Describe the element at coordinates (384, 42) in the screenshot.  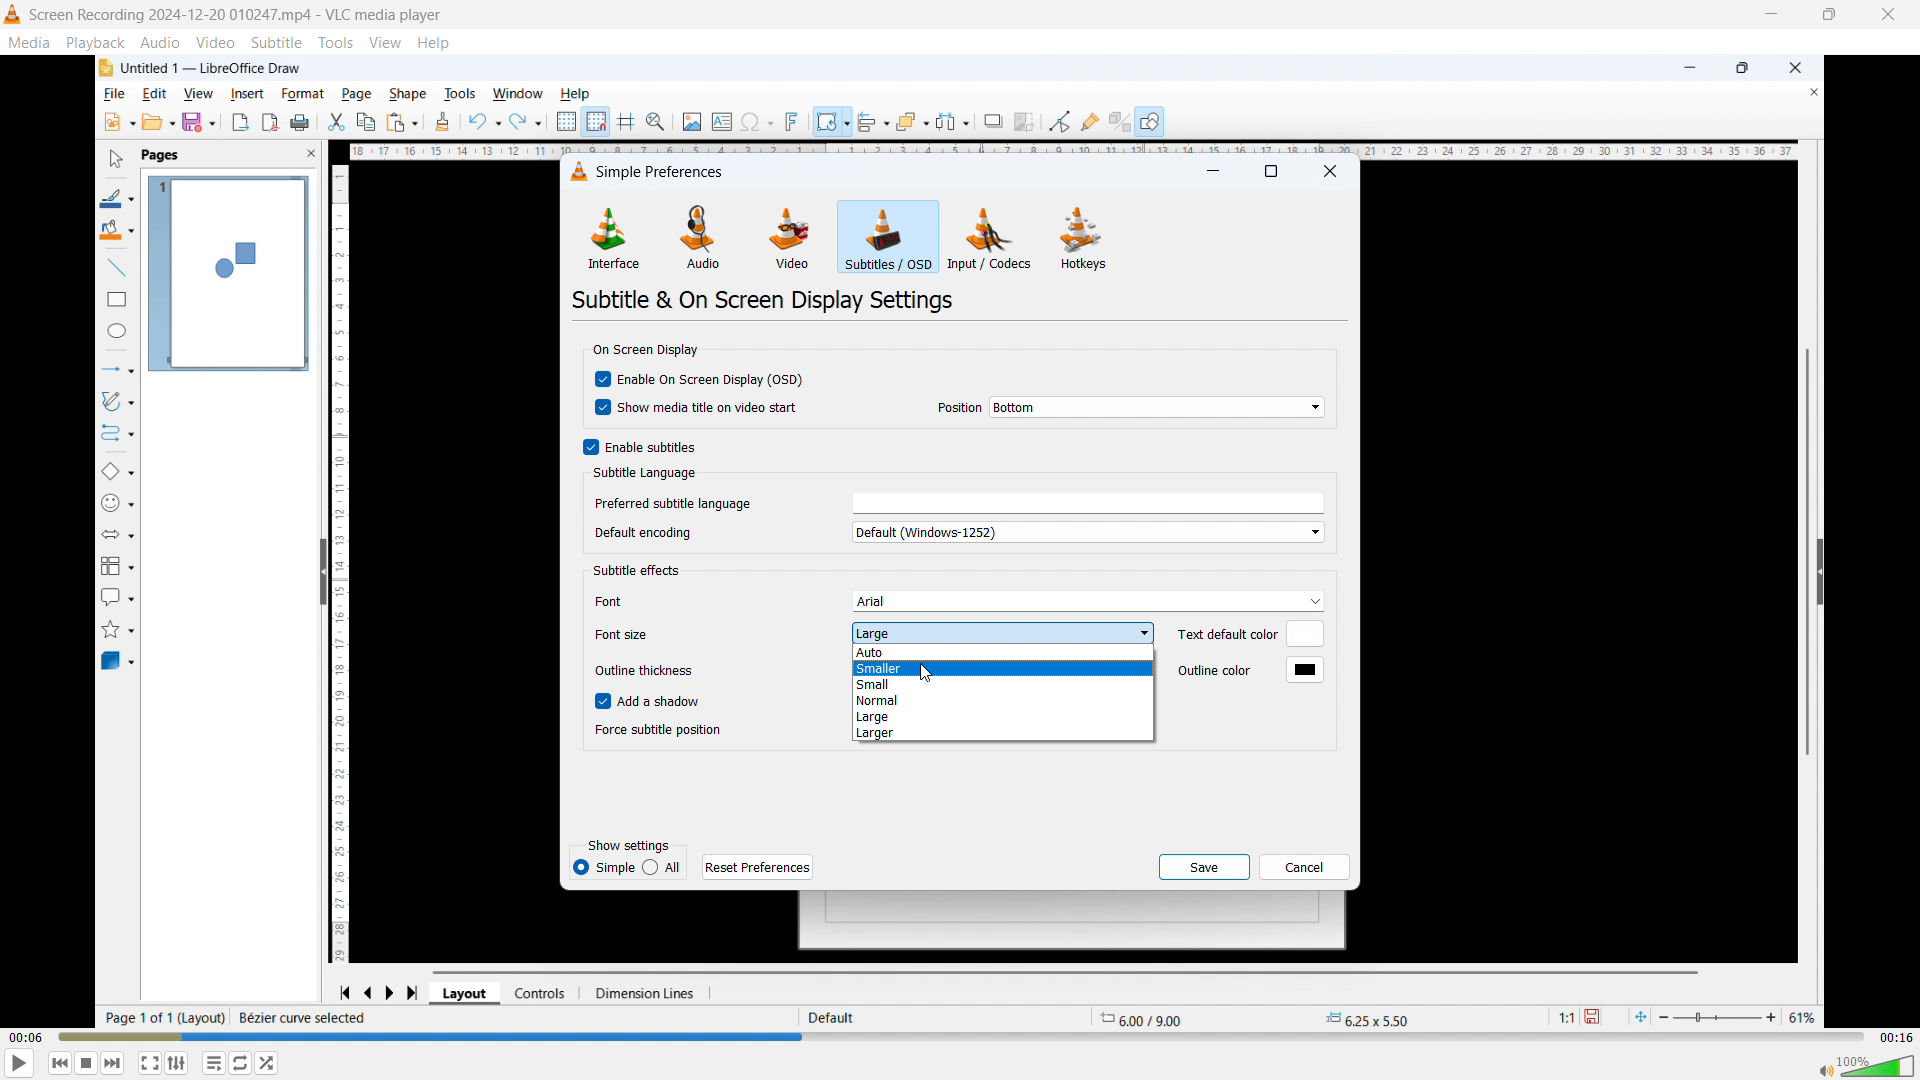
I see `view ` at that location.